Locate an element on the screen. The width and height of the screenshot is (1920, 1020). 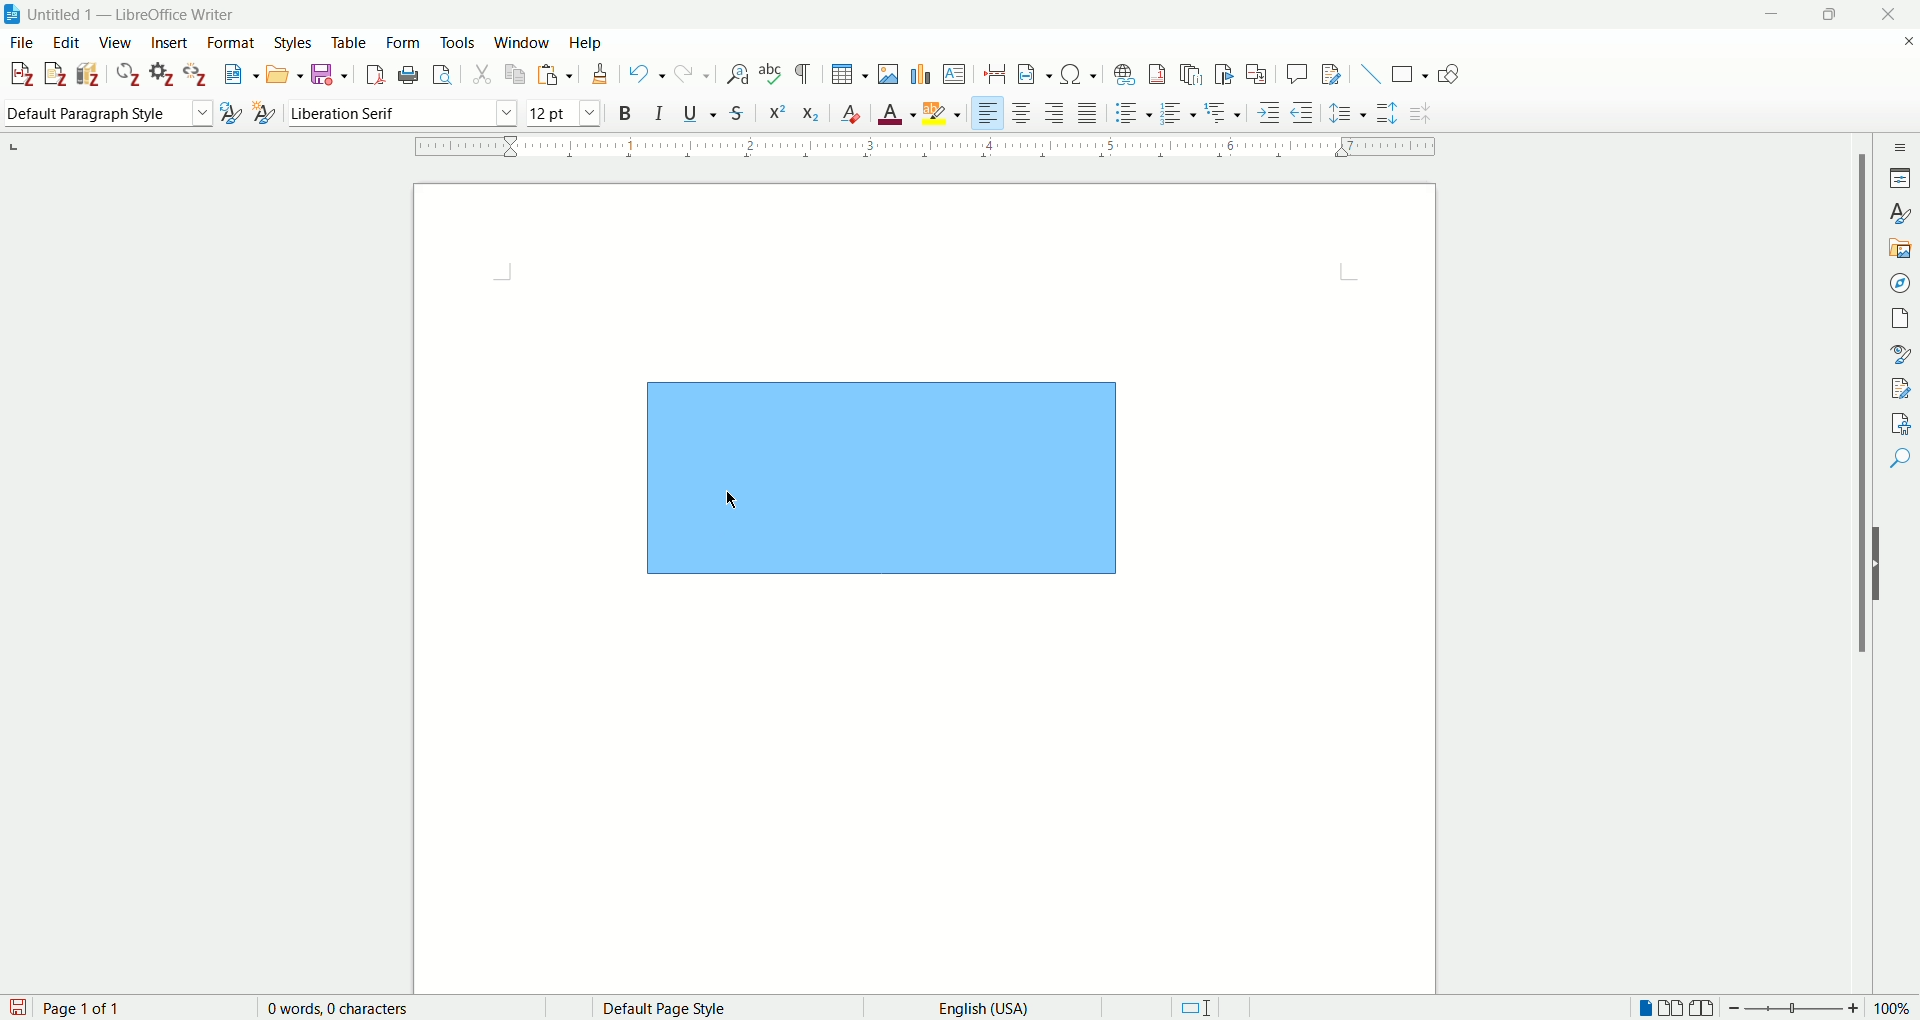
format is located at coordinates (231, 43).